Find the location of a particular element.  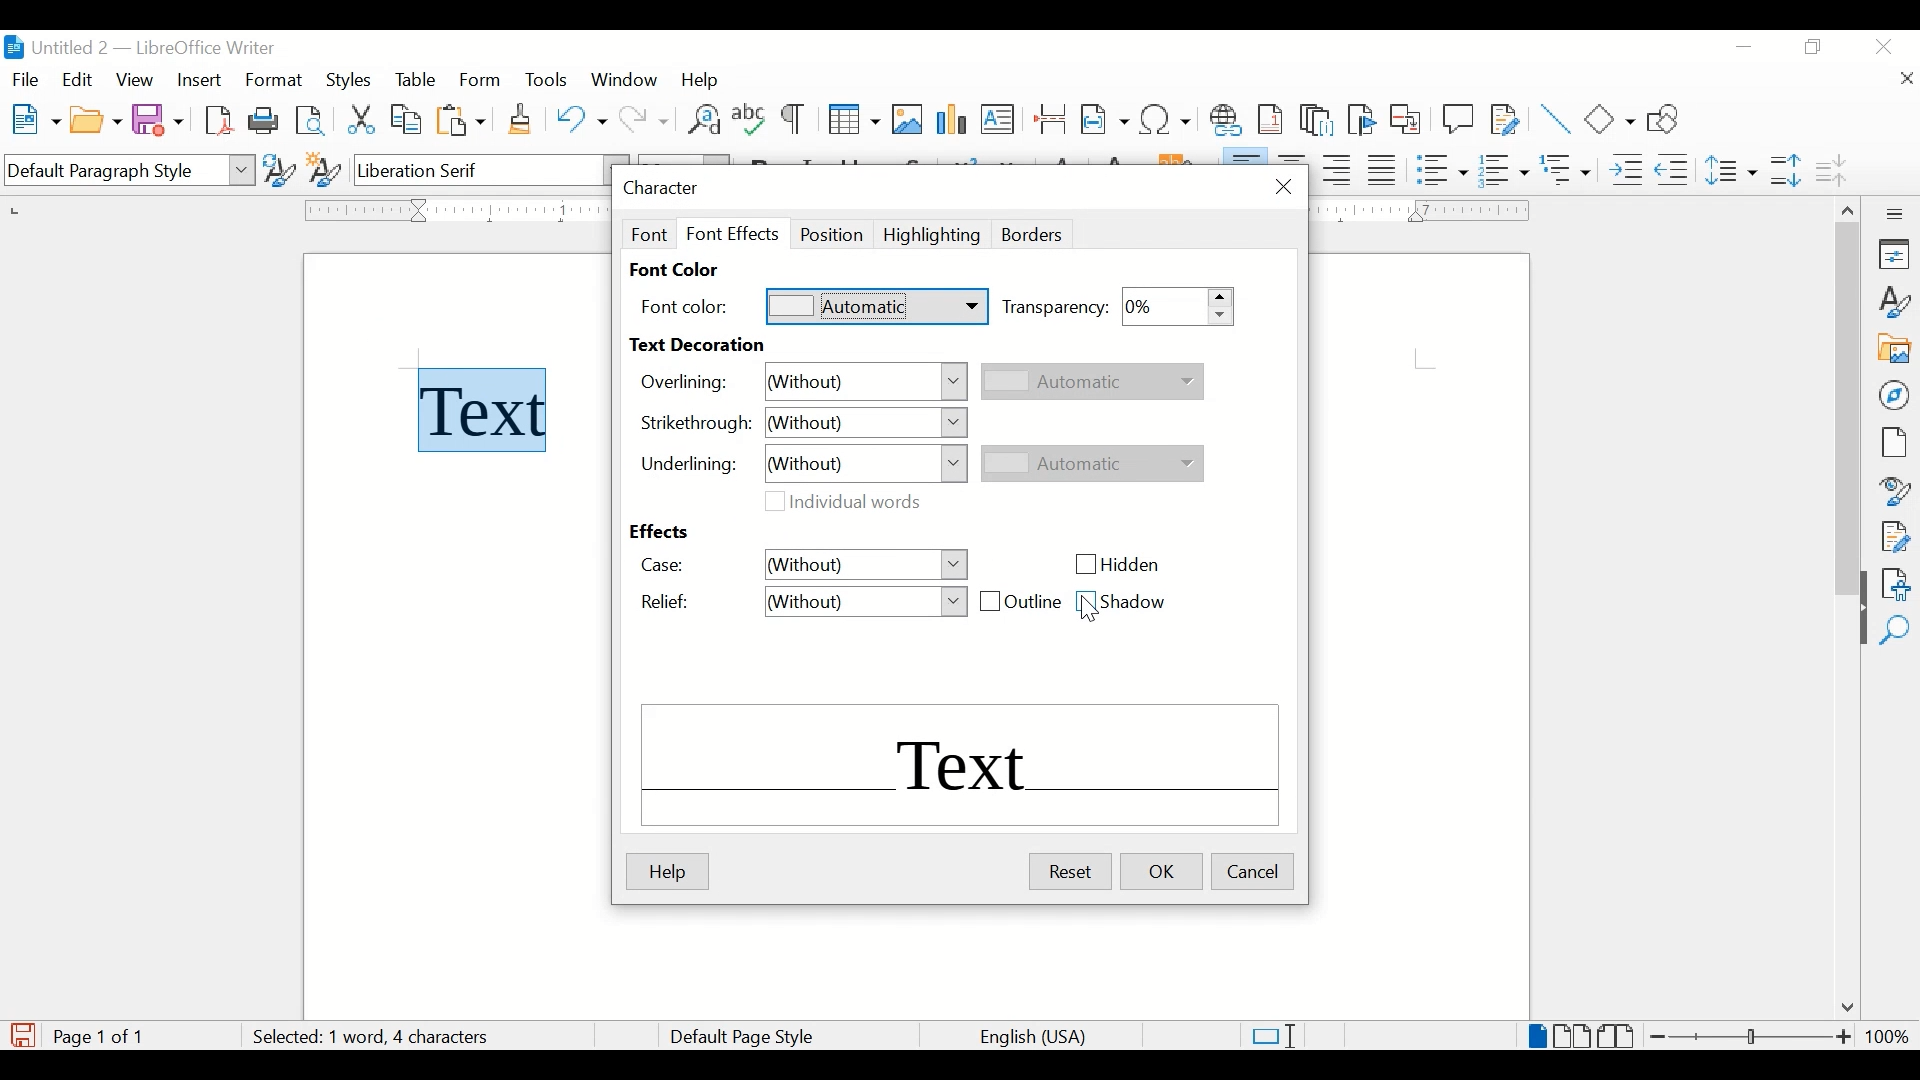

reset is located at coordinates (1068, 871).